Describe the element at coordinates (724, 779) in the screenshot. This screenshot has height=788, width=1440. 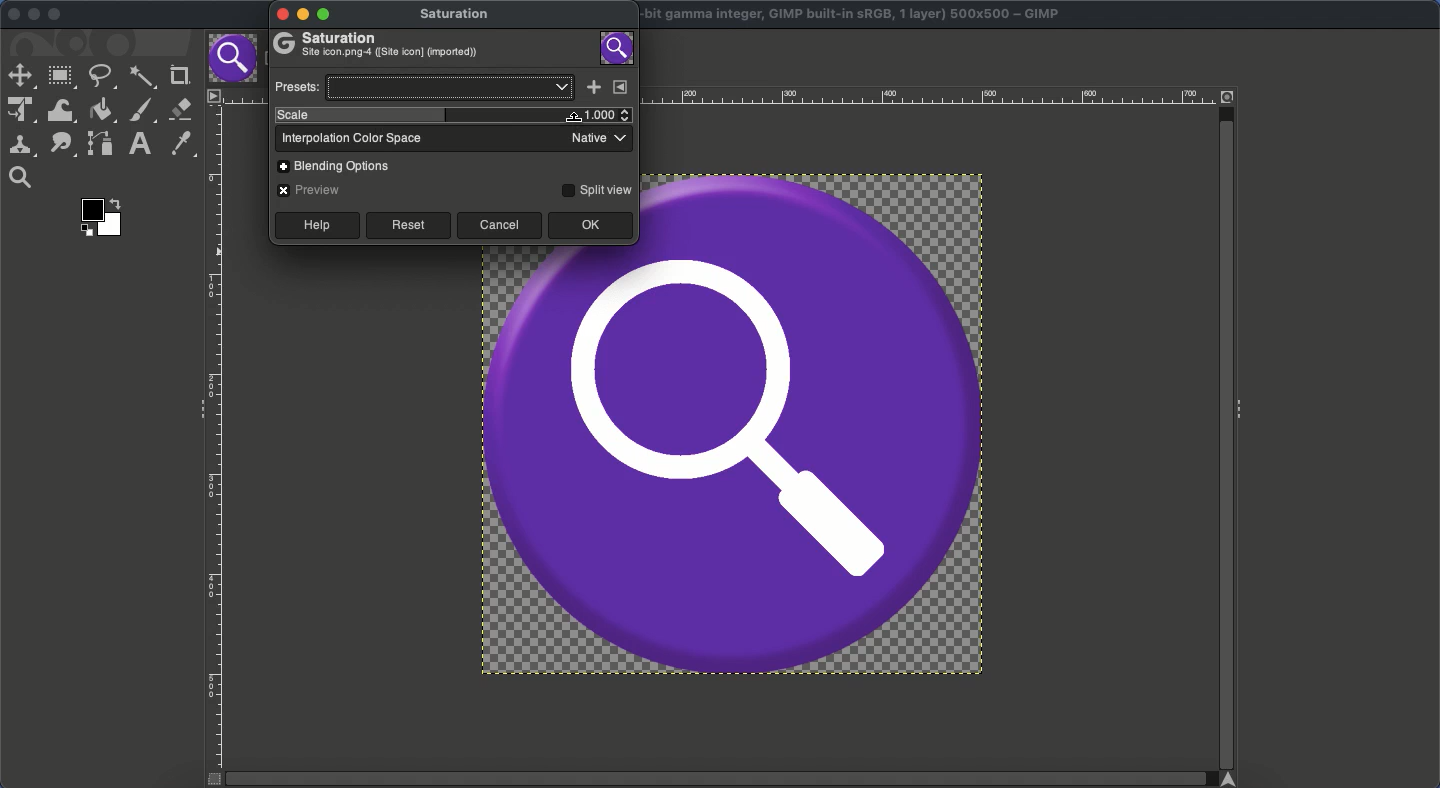
I see `Scroll` at that location.